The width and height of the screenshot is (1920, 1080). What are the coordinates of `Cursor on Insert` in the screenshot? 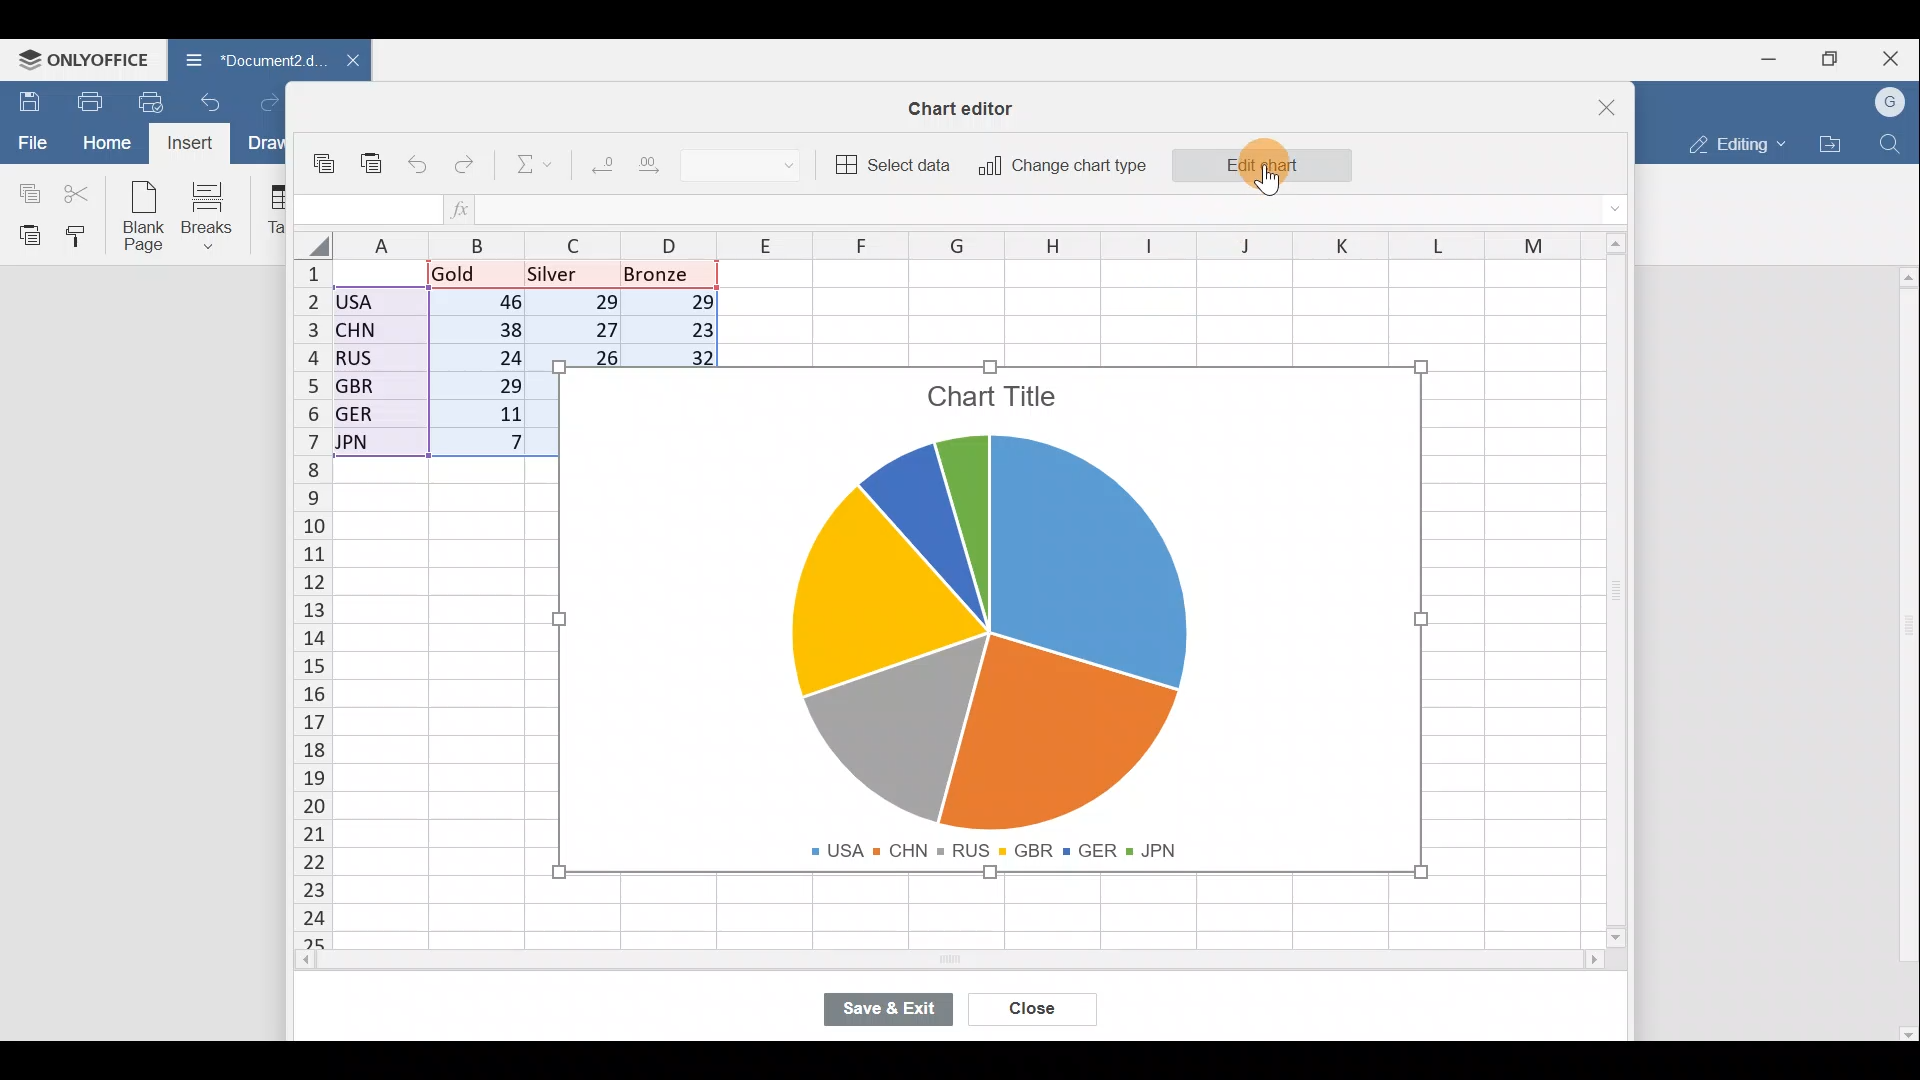 It's located at (197, 143).